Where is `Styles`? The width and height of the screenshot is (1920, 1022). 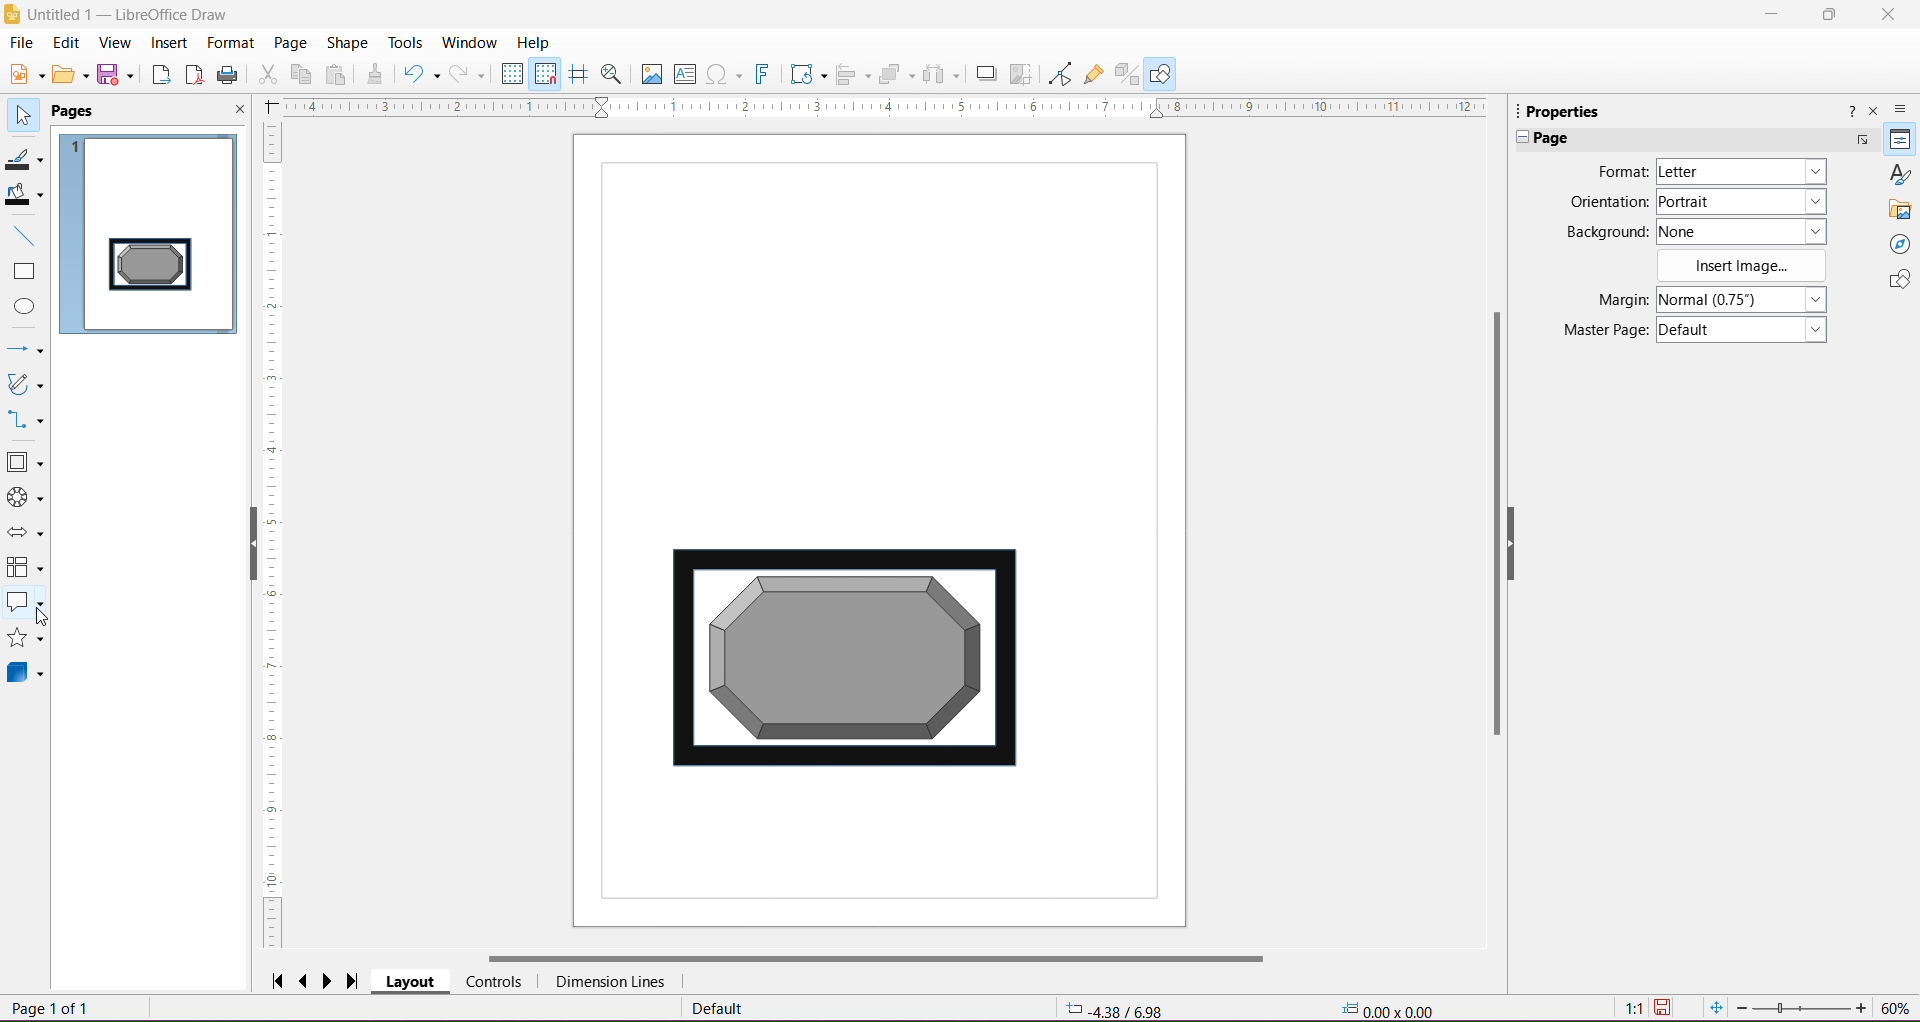
Styles is located at coordinates (1900, 174).